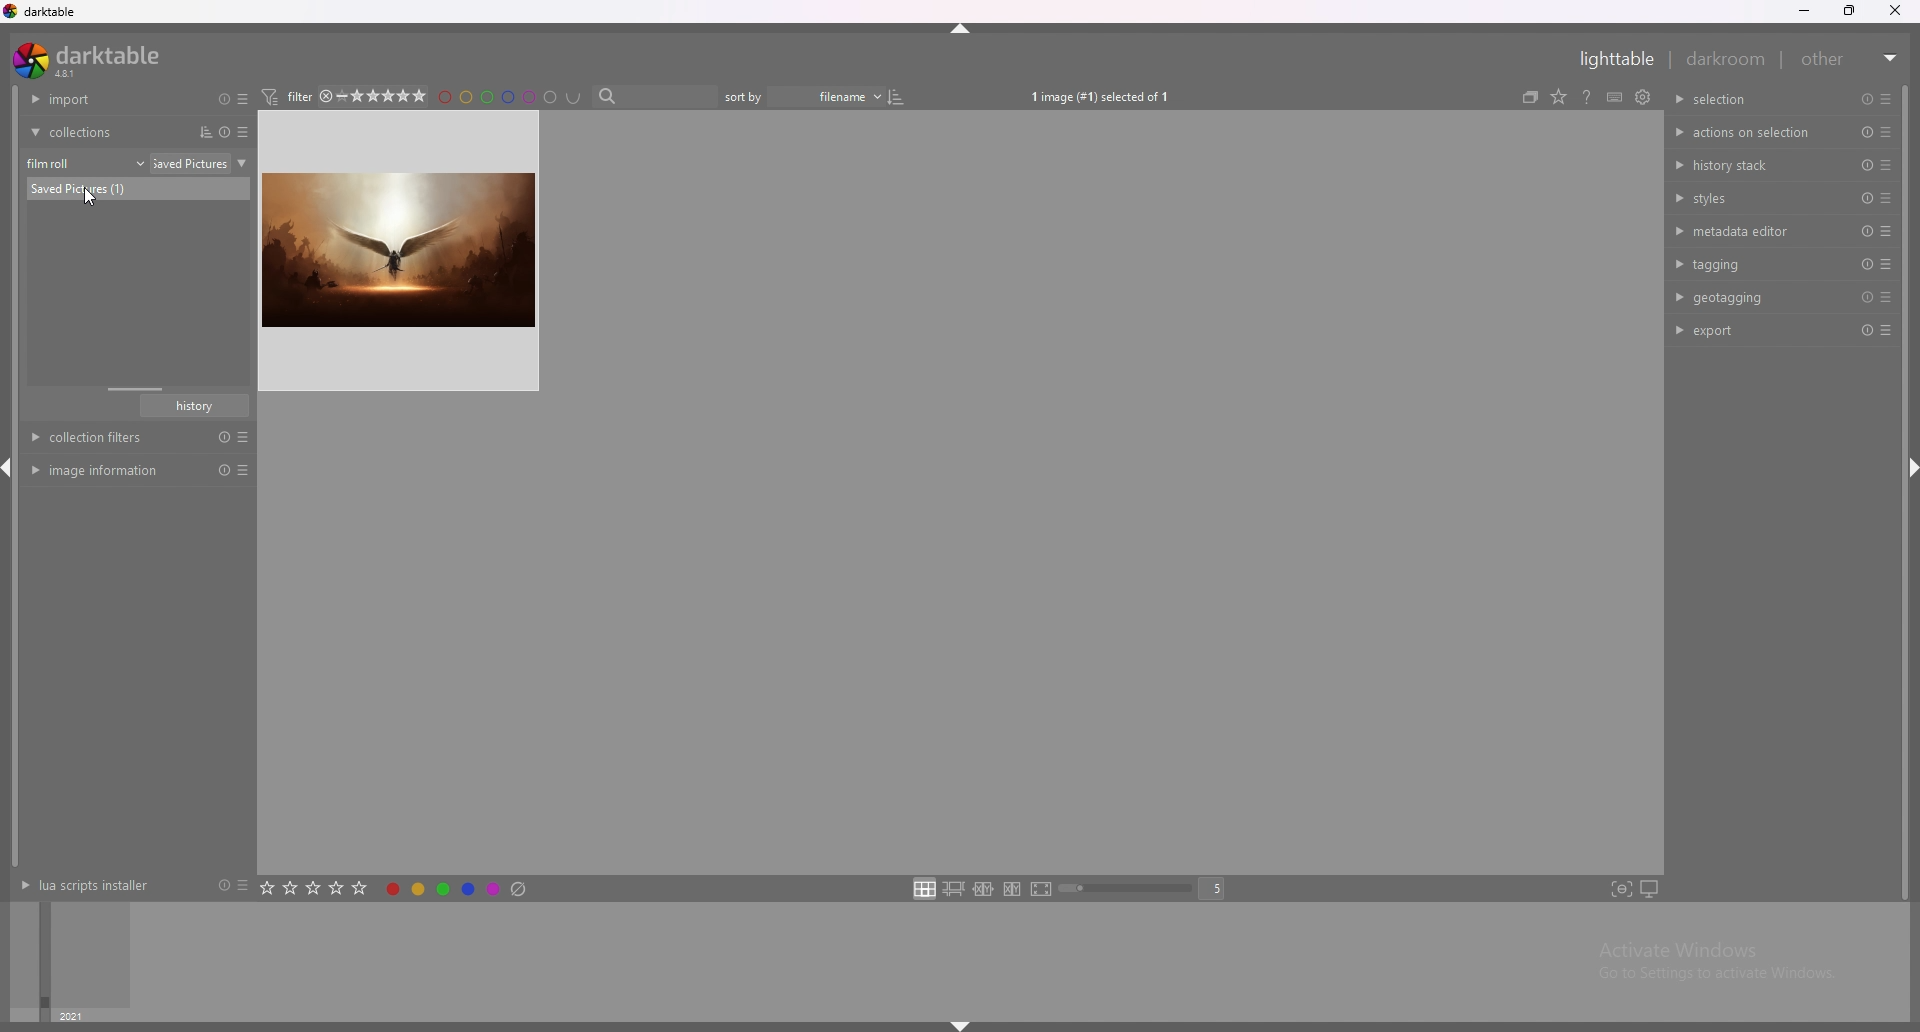  I want to click on toggle color label, so click(458, 887).